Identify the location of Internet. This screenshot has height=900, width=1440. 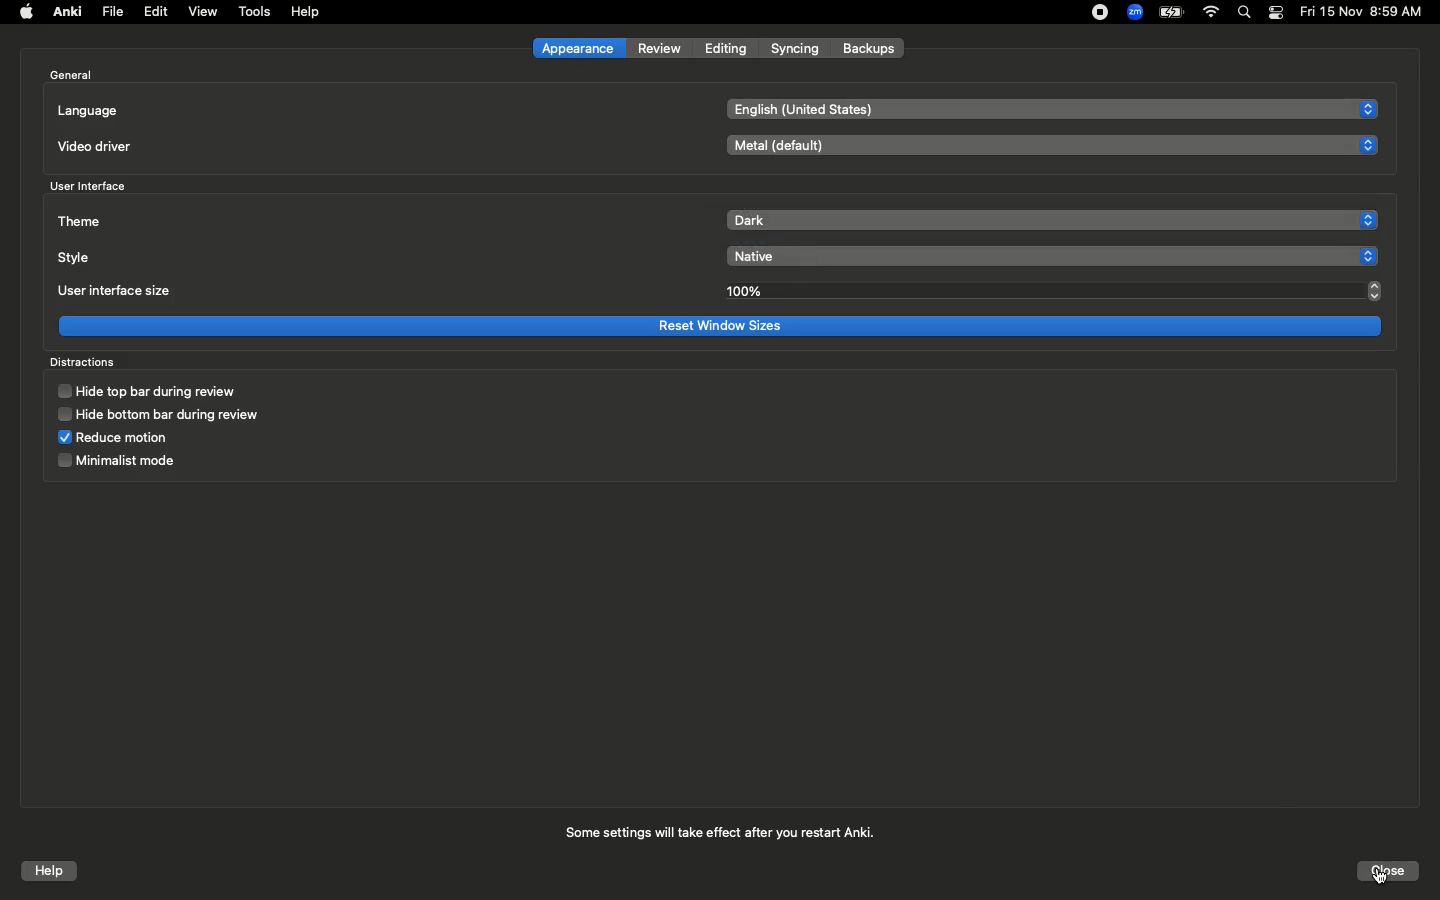
(1214, 13).